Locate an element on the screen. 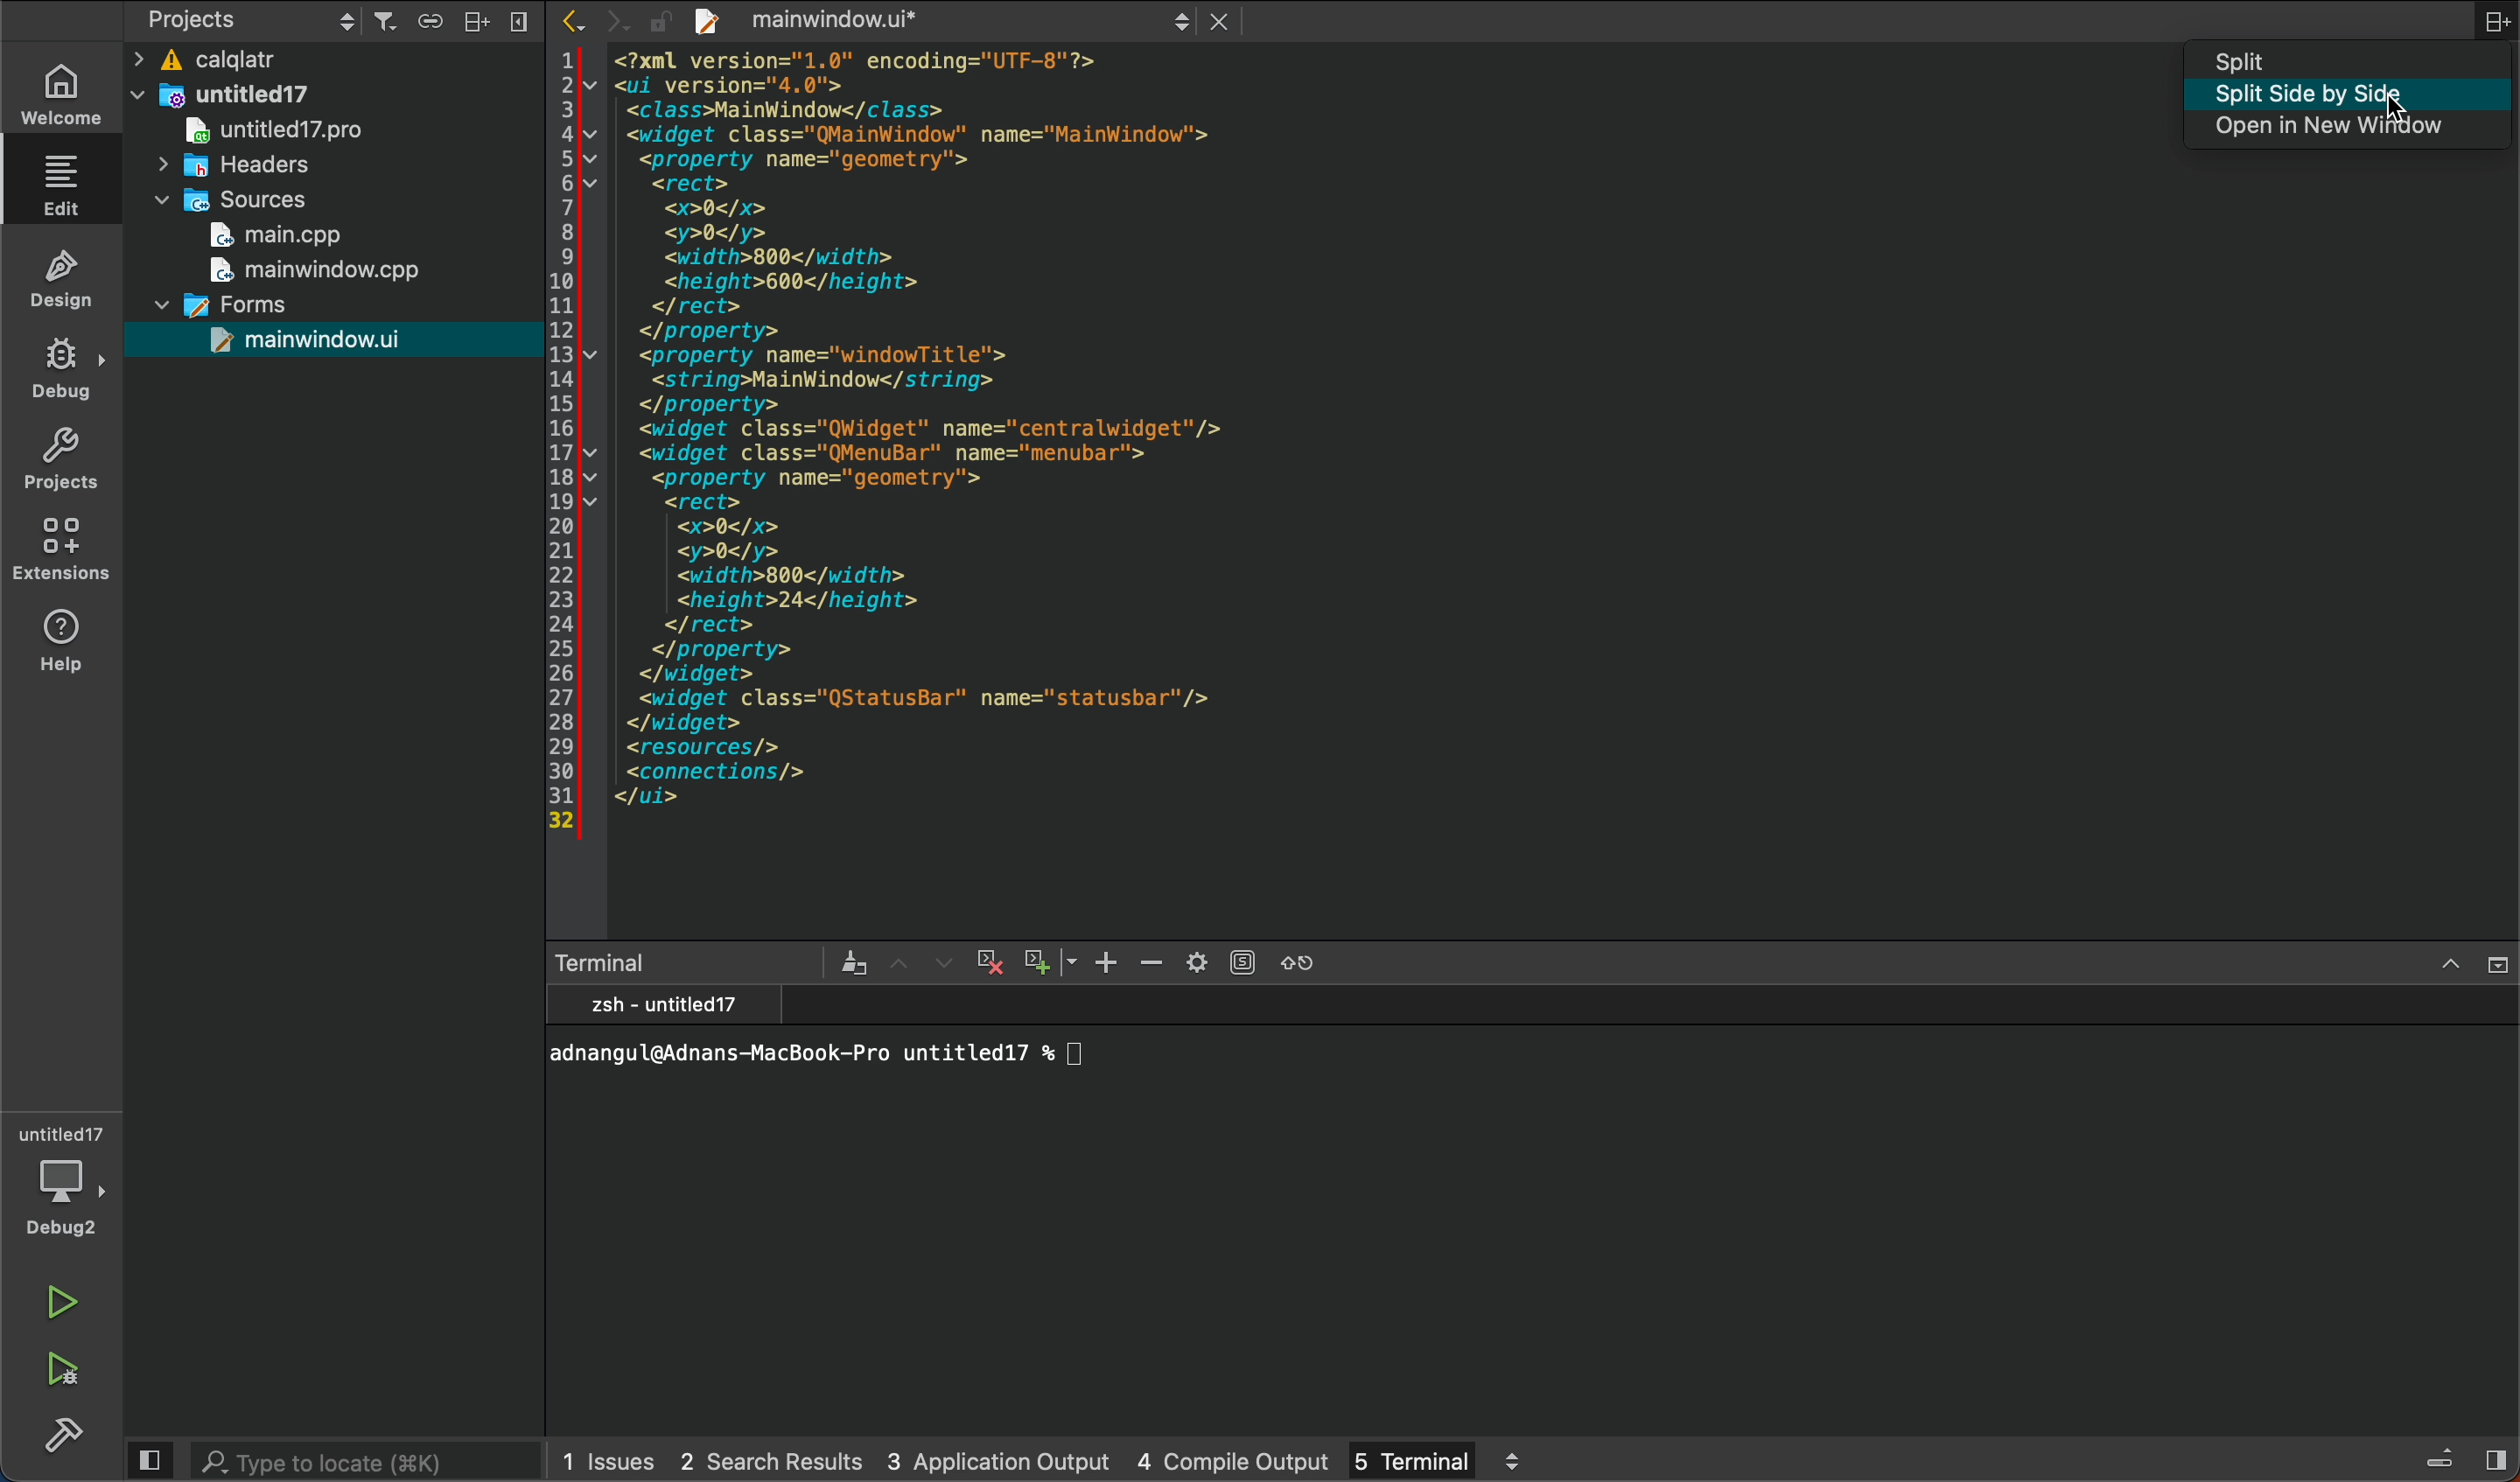  run and debug is located at coordinates (71, 1363).